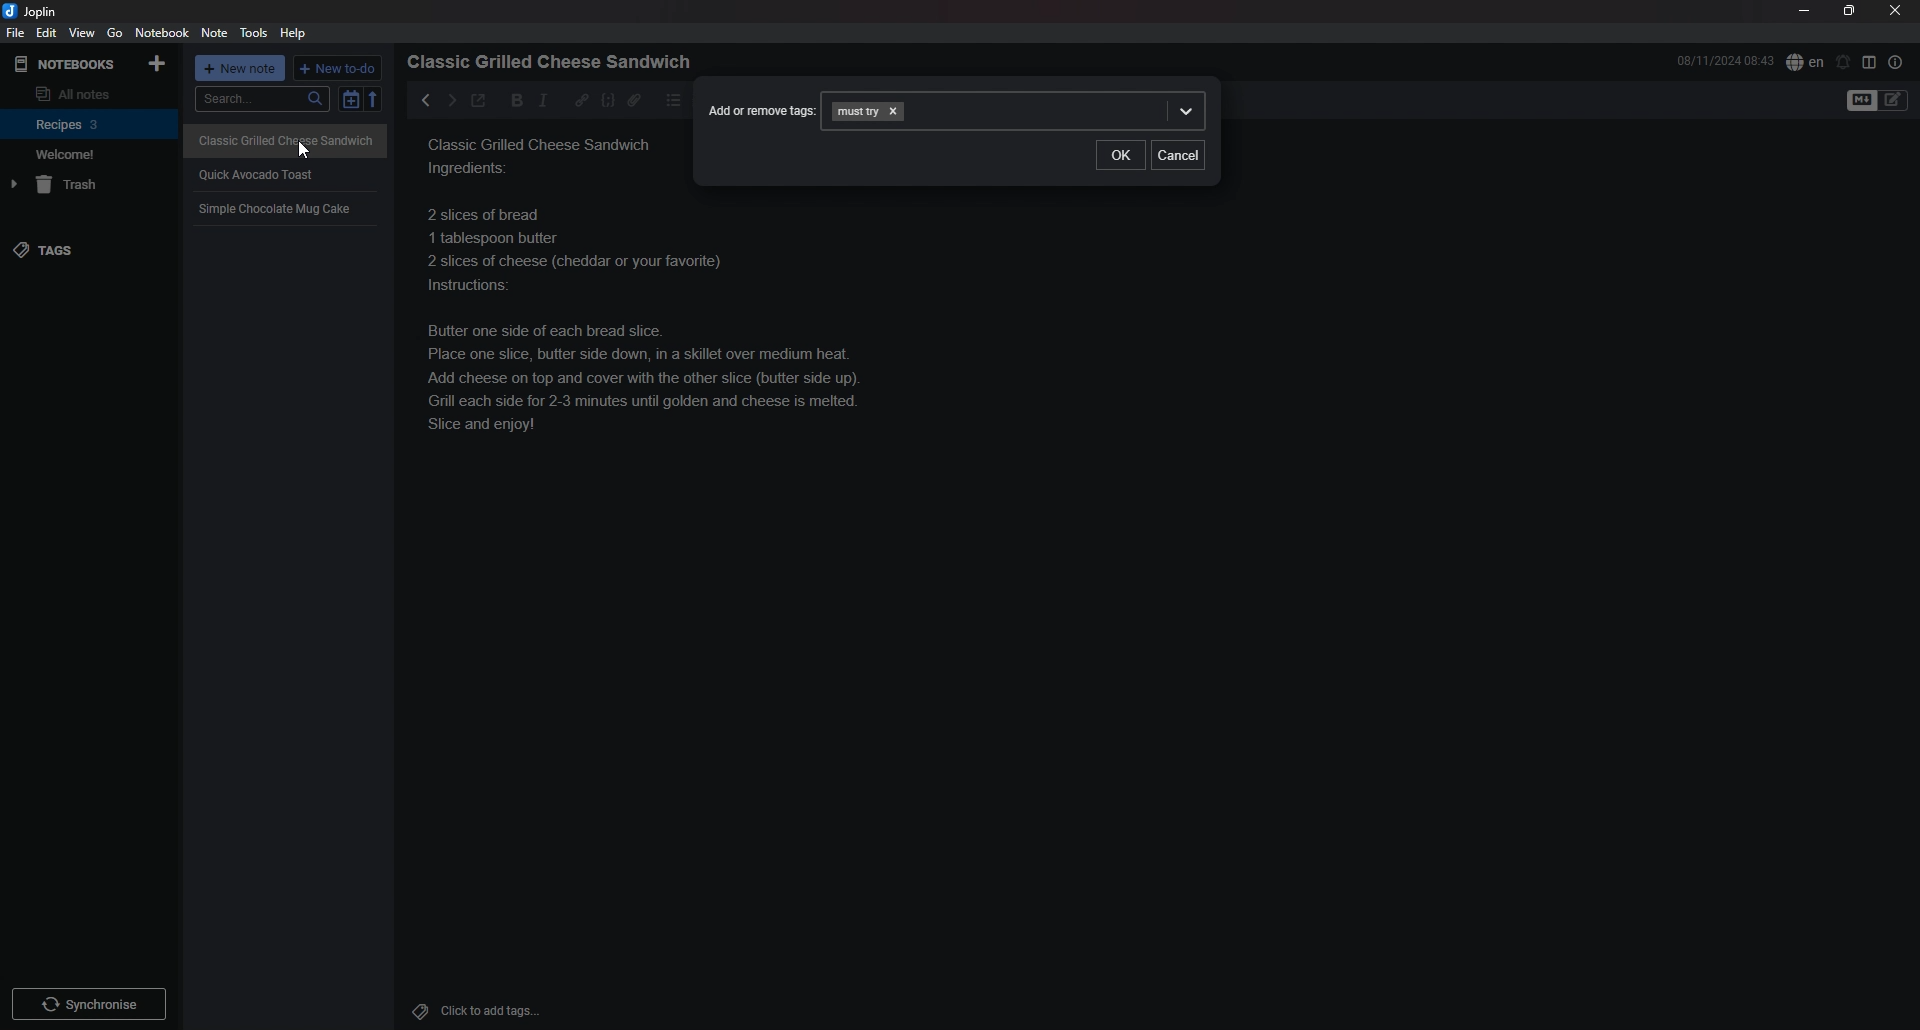  I want to click on toggle editor layout, so click(1870, 62).